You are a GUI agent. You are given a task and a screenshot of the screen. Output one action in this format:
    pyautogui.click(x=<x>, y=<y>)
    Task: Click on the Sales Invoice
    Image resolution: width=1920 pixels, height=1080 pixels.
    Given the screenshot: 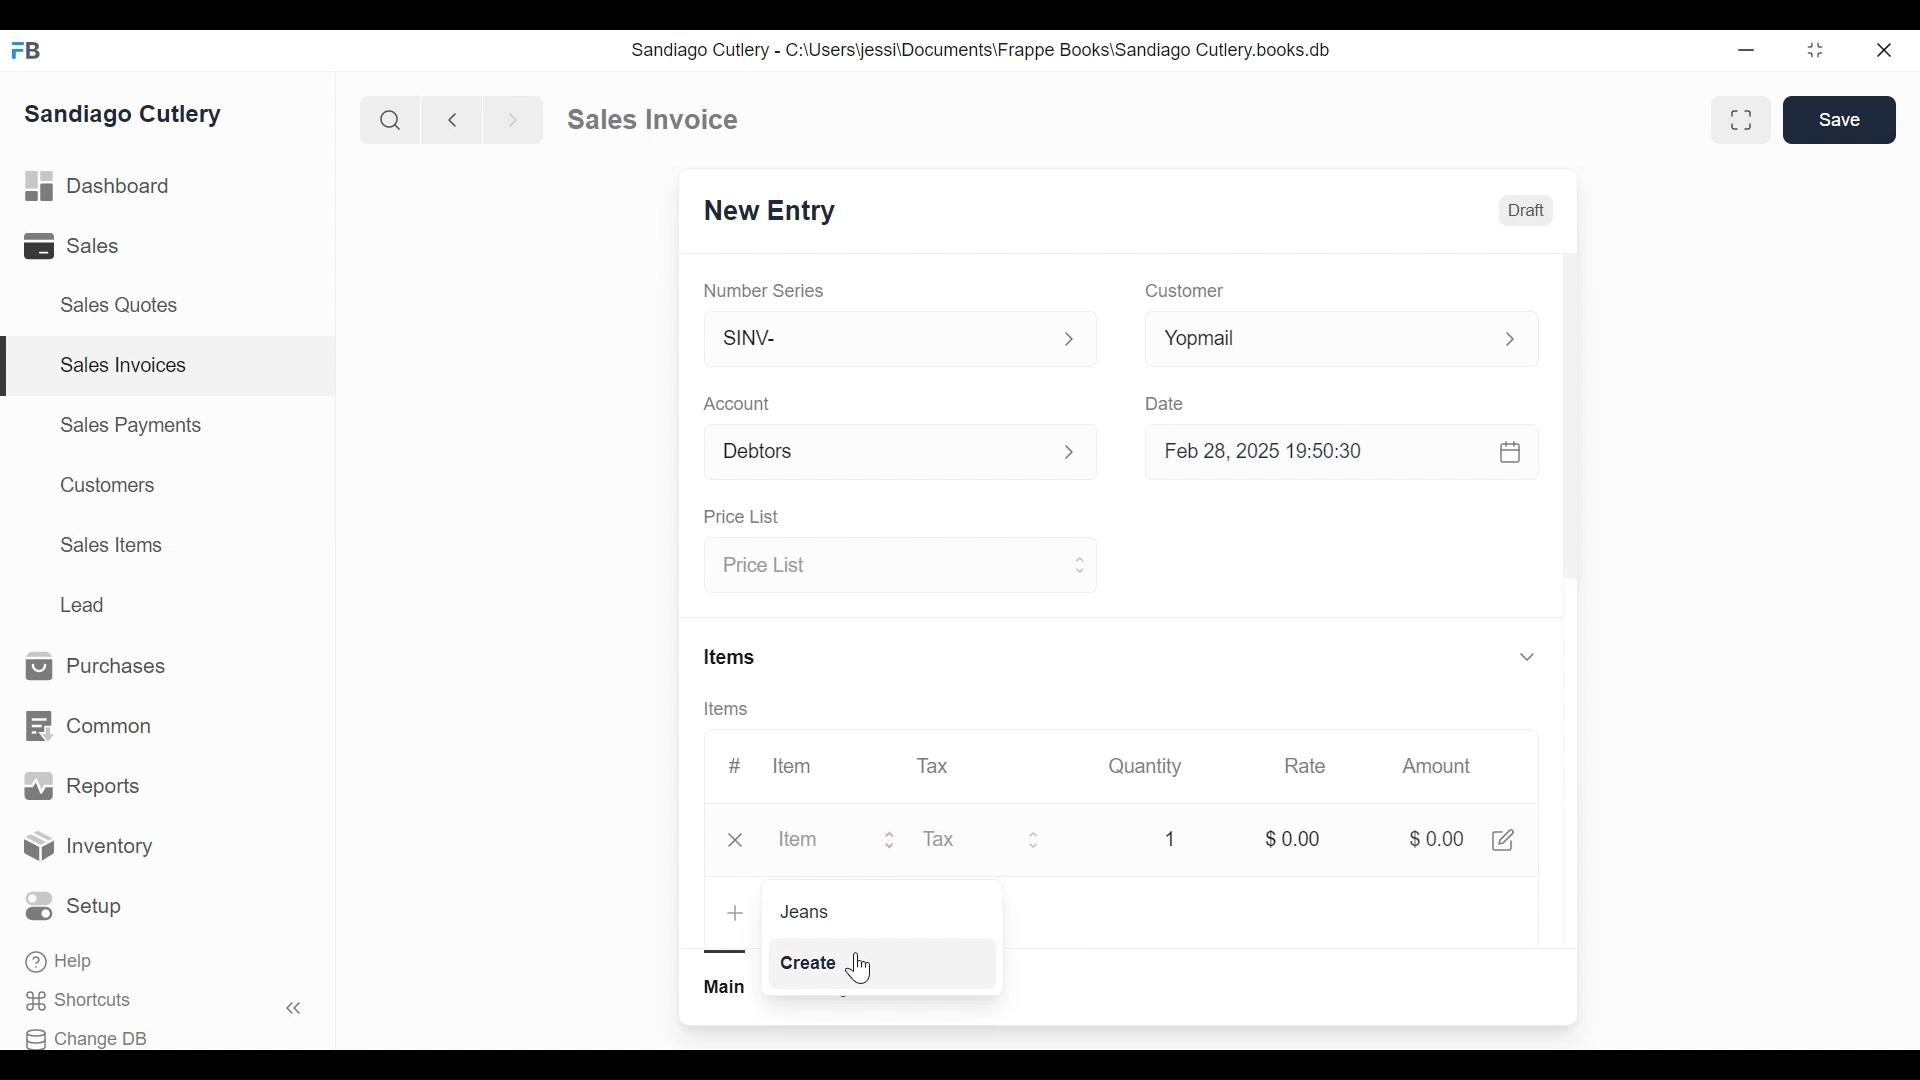 What is the action you would take?
    pyautogui.click(x=652, y=120)
    